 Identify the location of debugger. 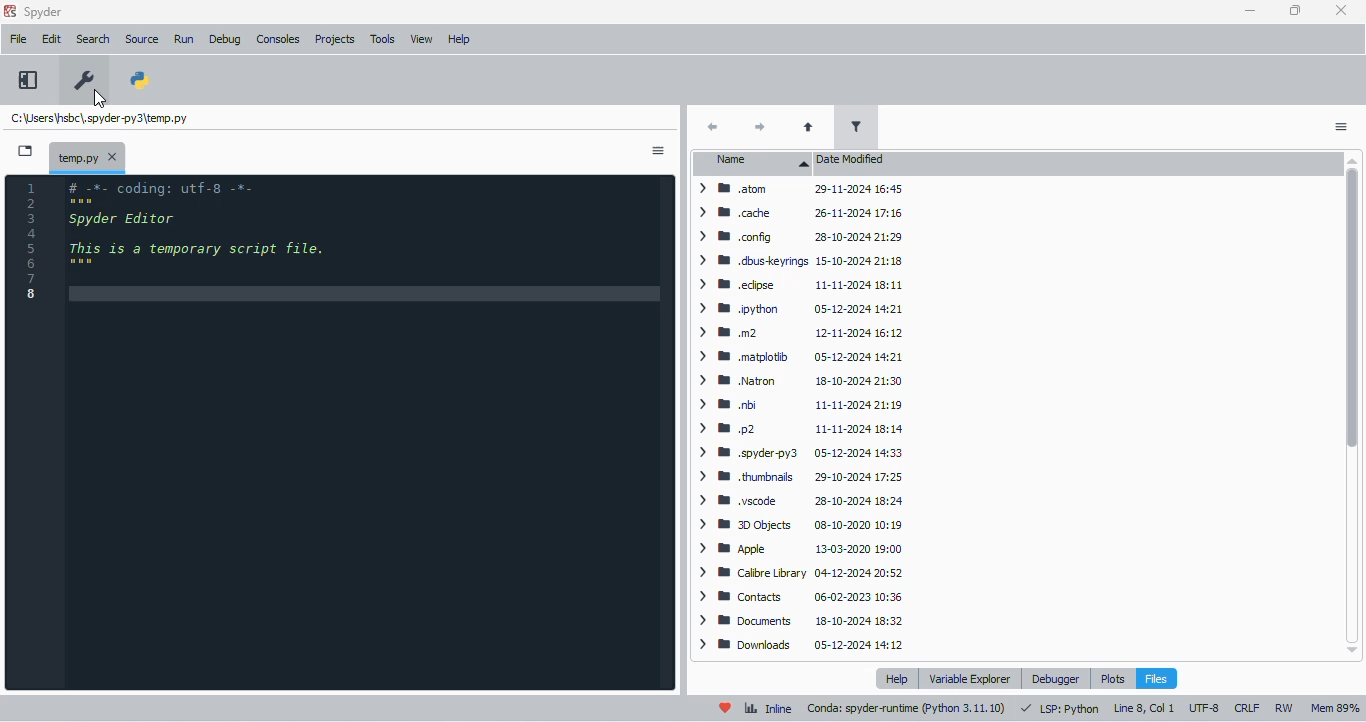
(1055, 679).